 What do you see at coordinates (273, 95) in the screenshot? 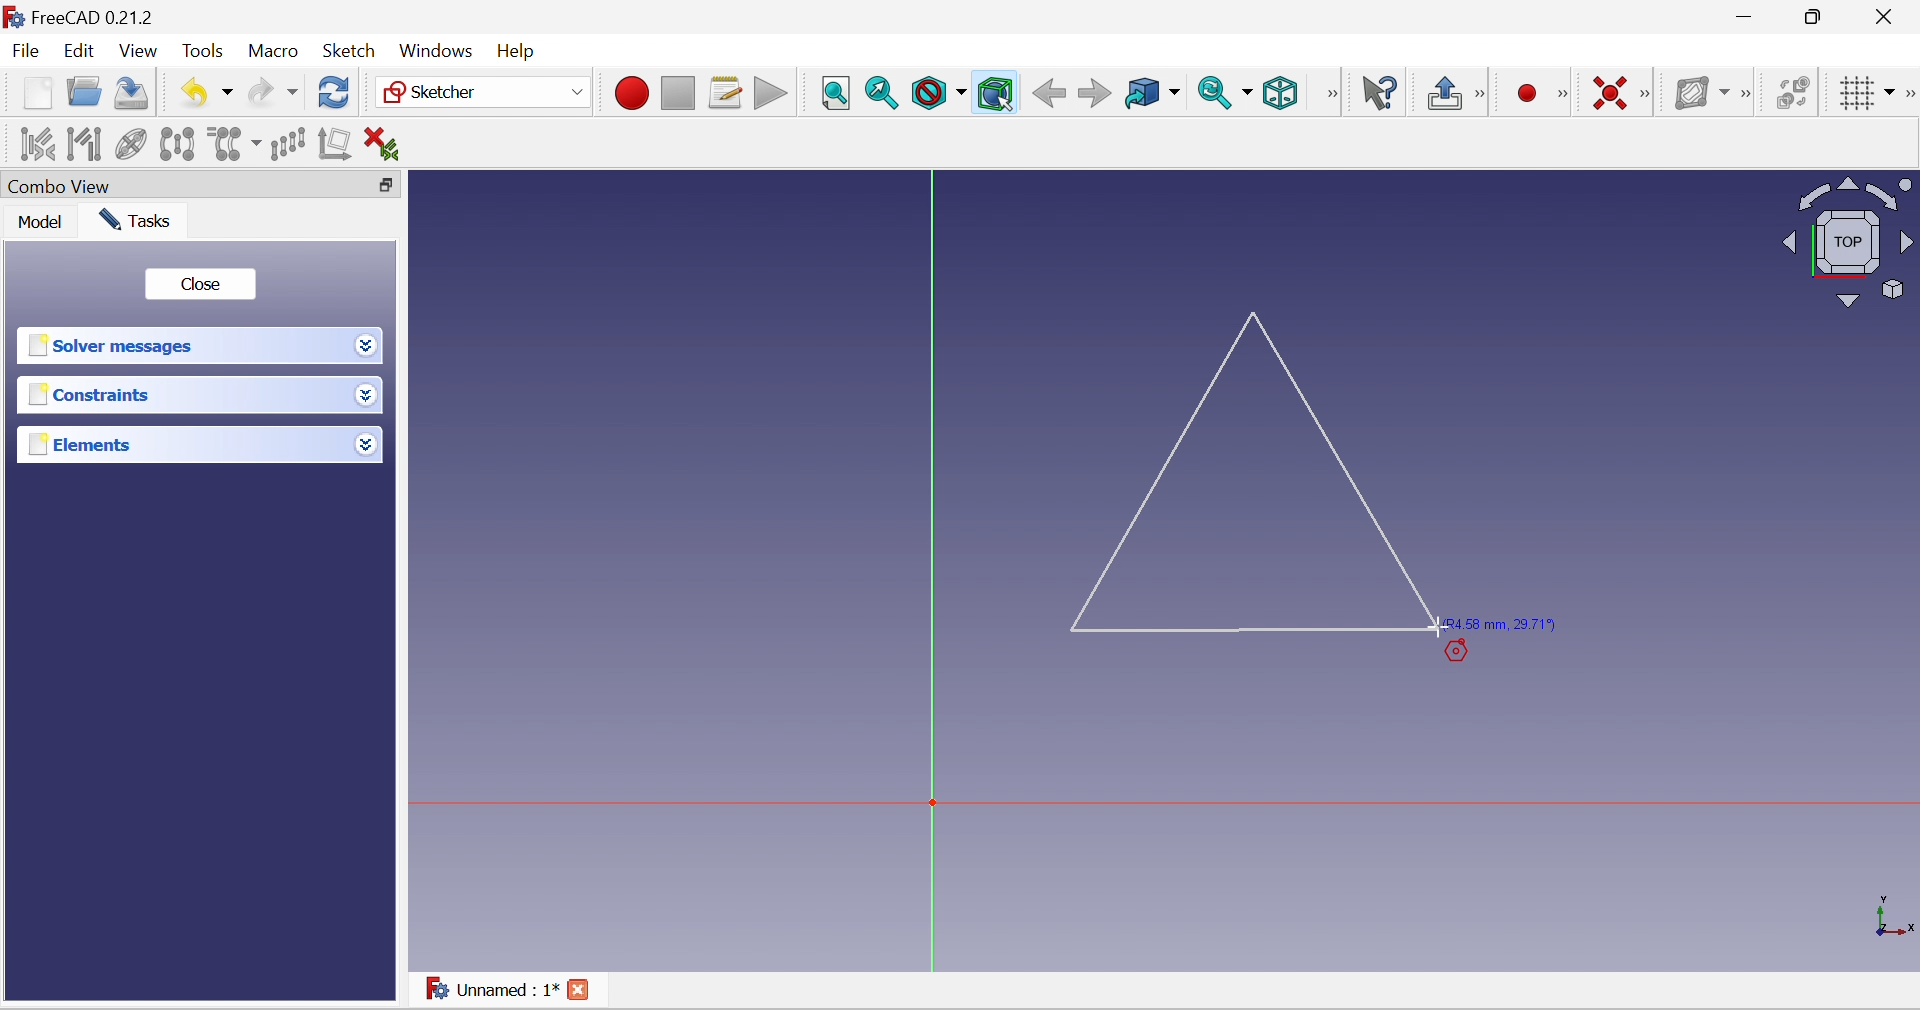
I see `Redo` at bounding box center [273, 95].